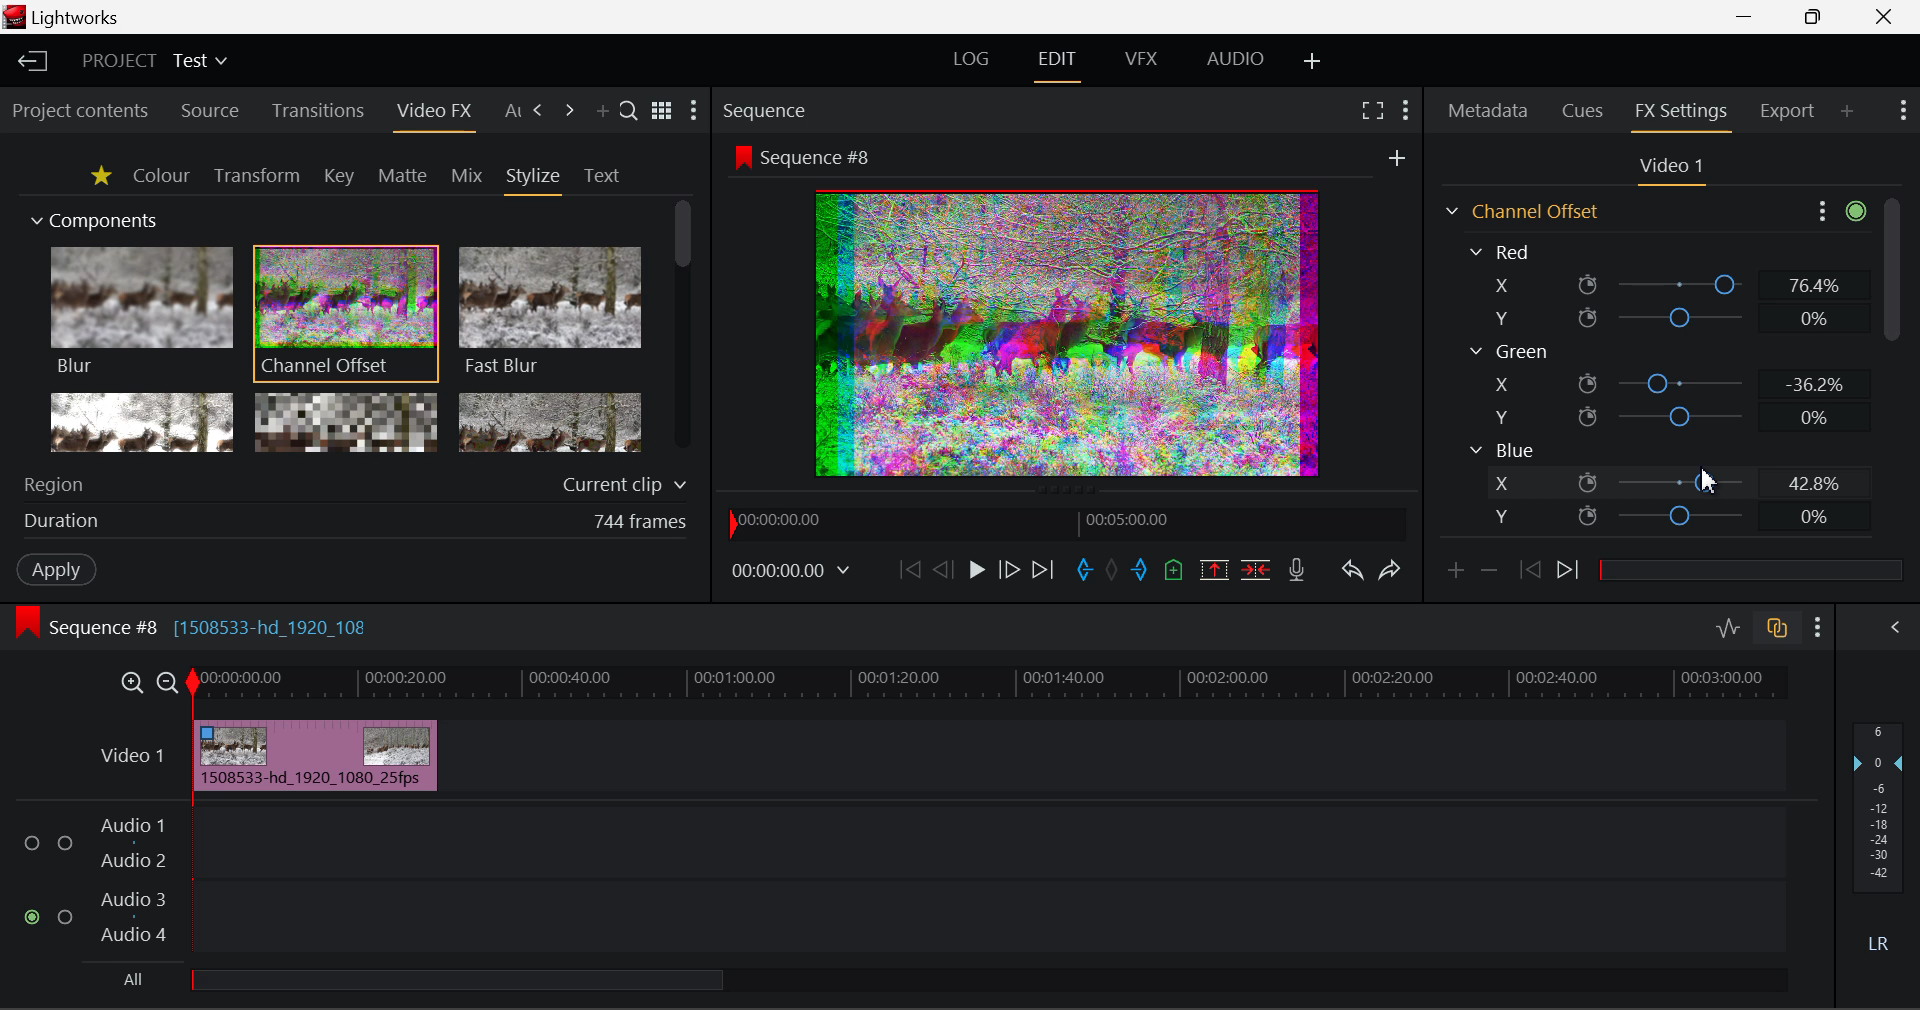 Image resolution: width=1920 pixels, height=1010 pixels. I want to click on Transform, so click(256, 176).